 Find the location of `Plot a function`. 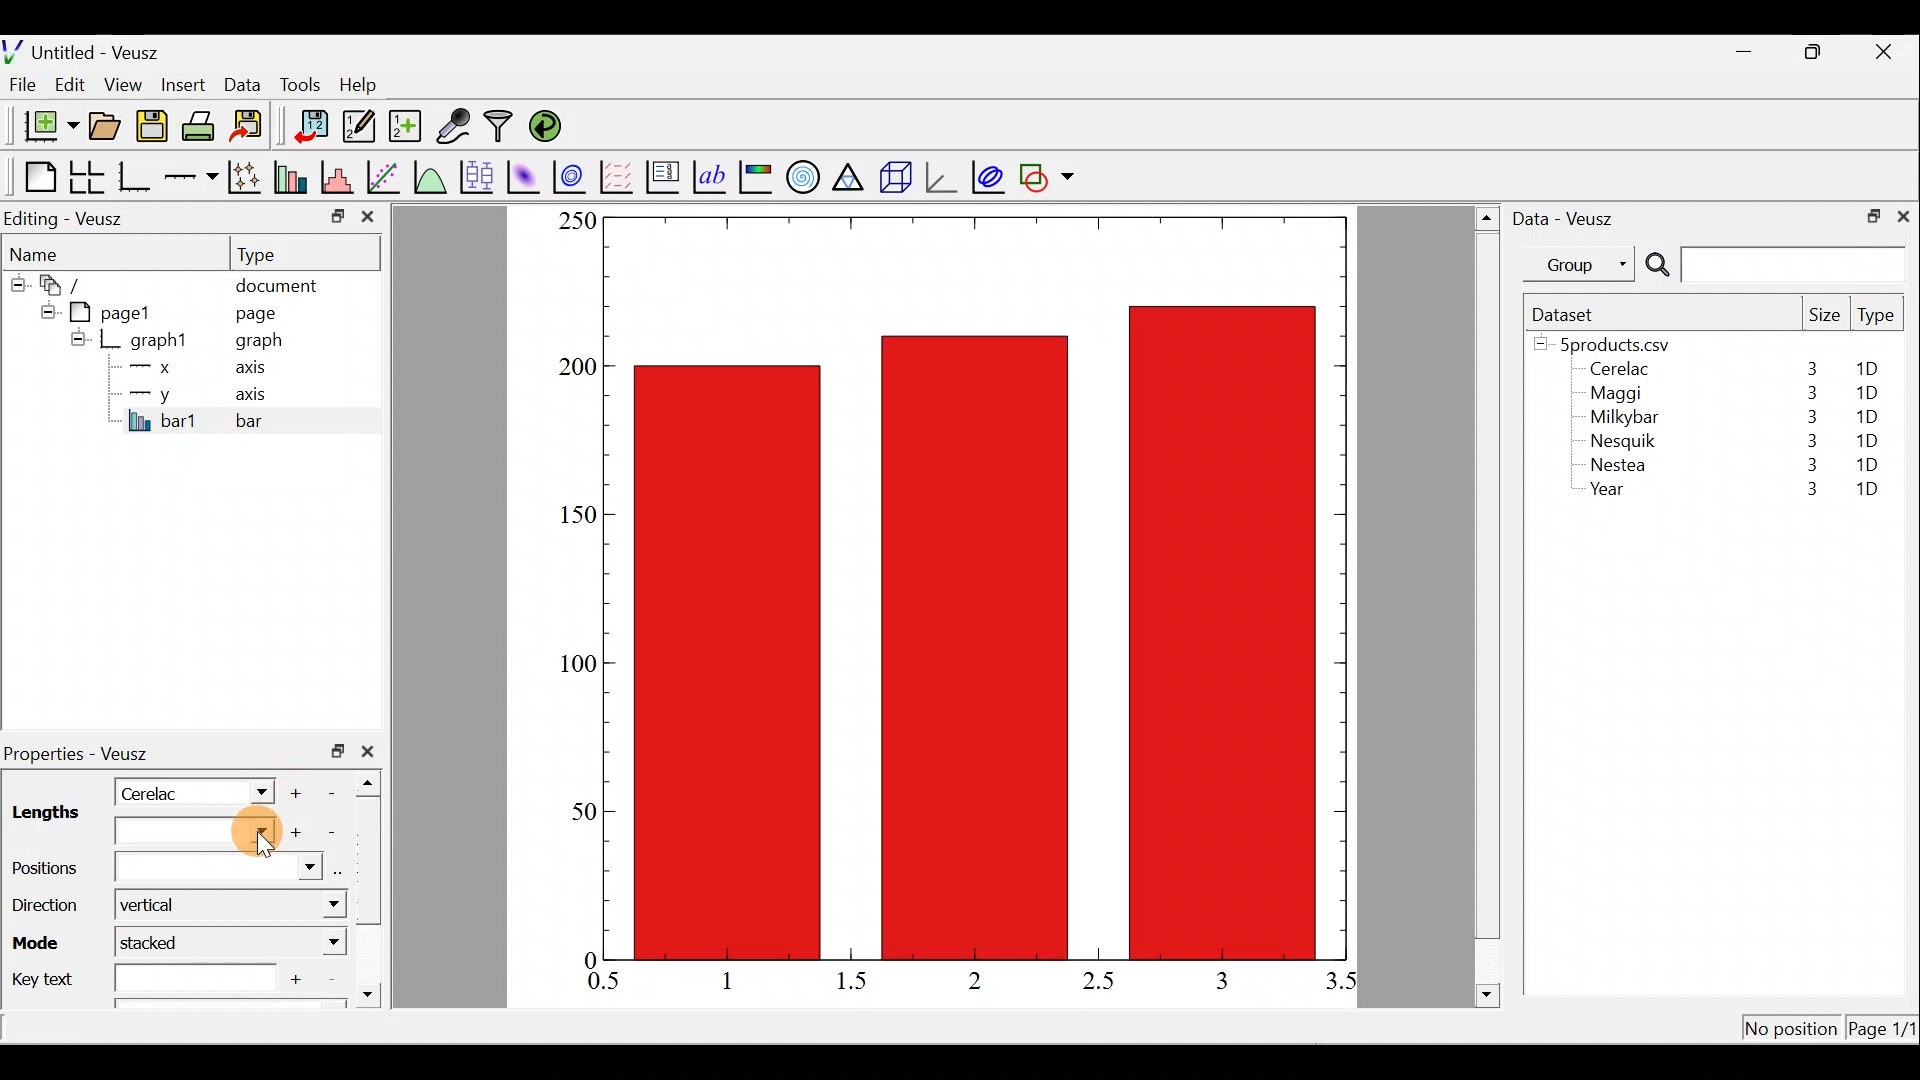

Plot a function is located at coordinates (431, 176).